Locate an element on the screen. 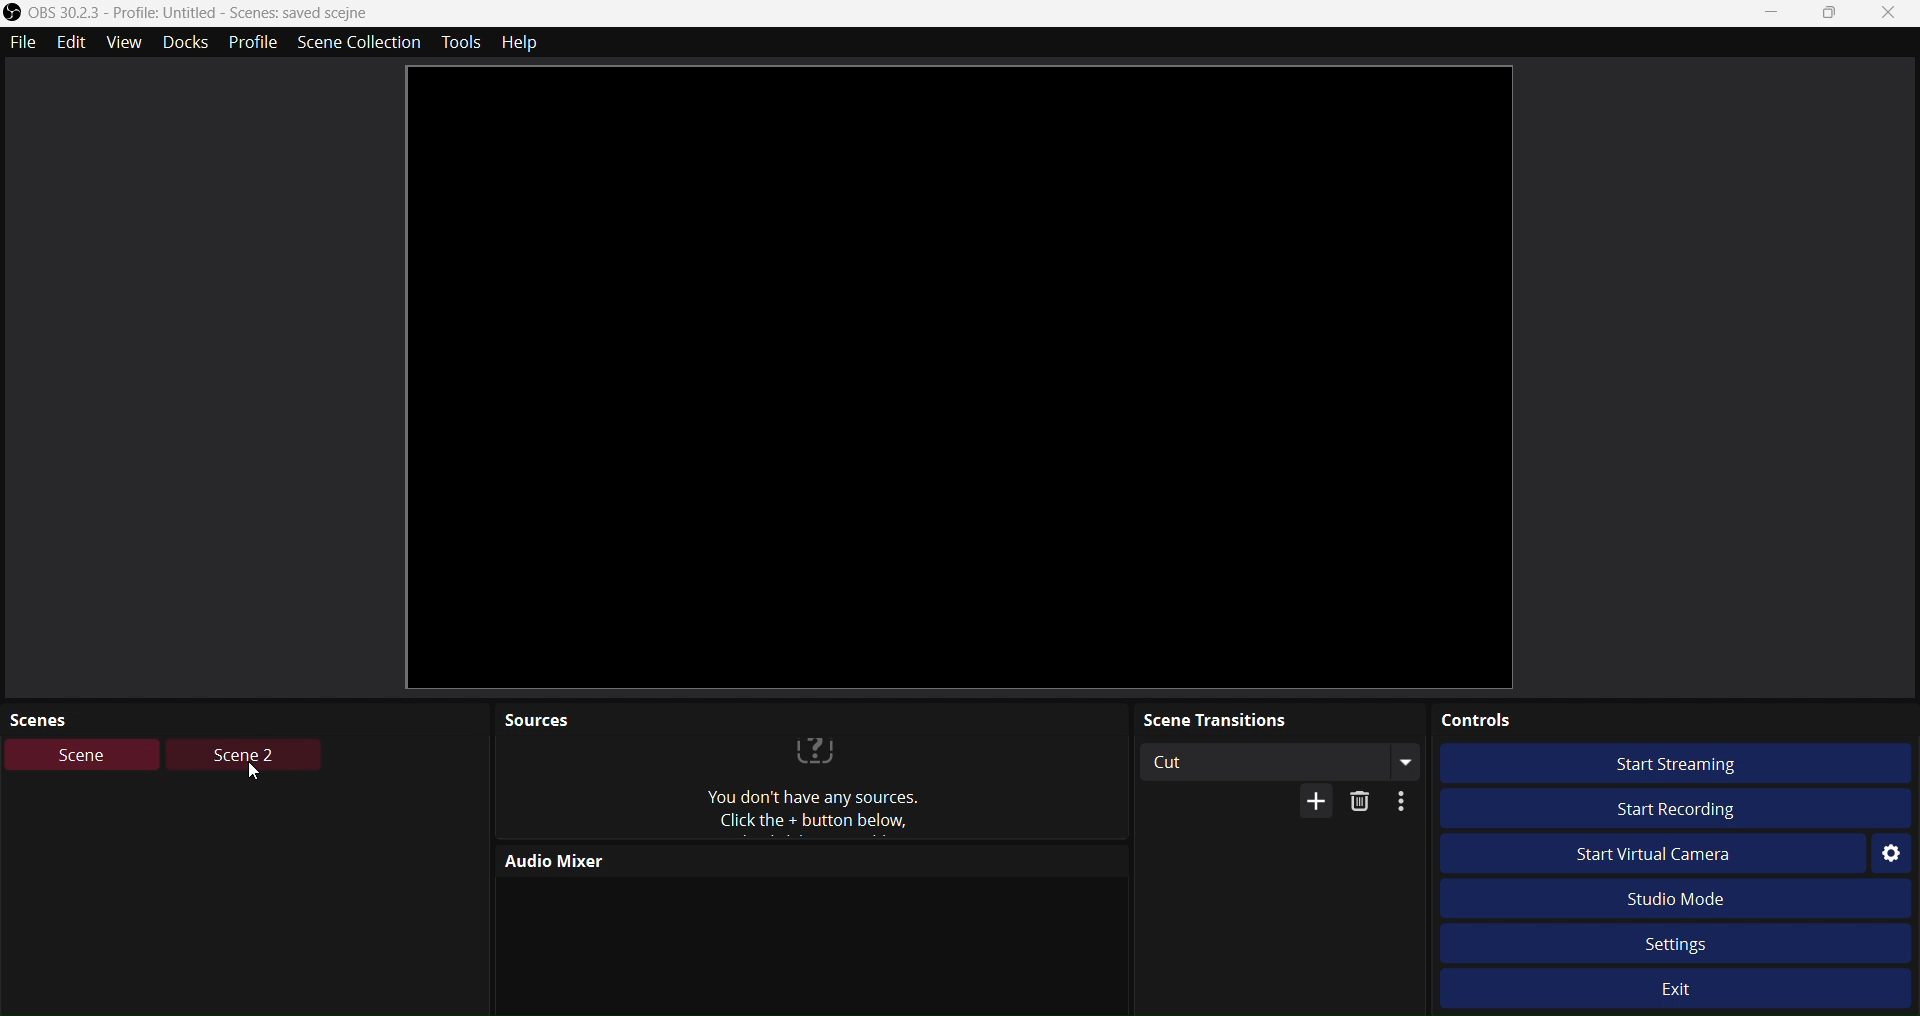  Docks is located at coordinates (187, 44).